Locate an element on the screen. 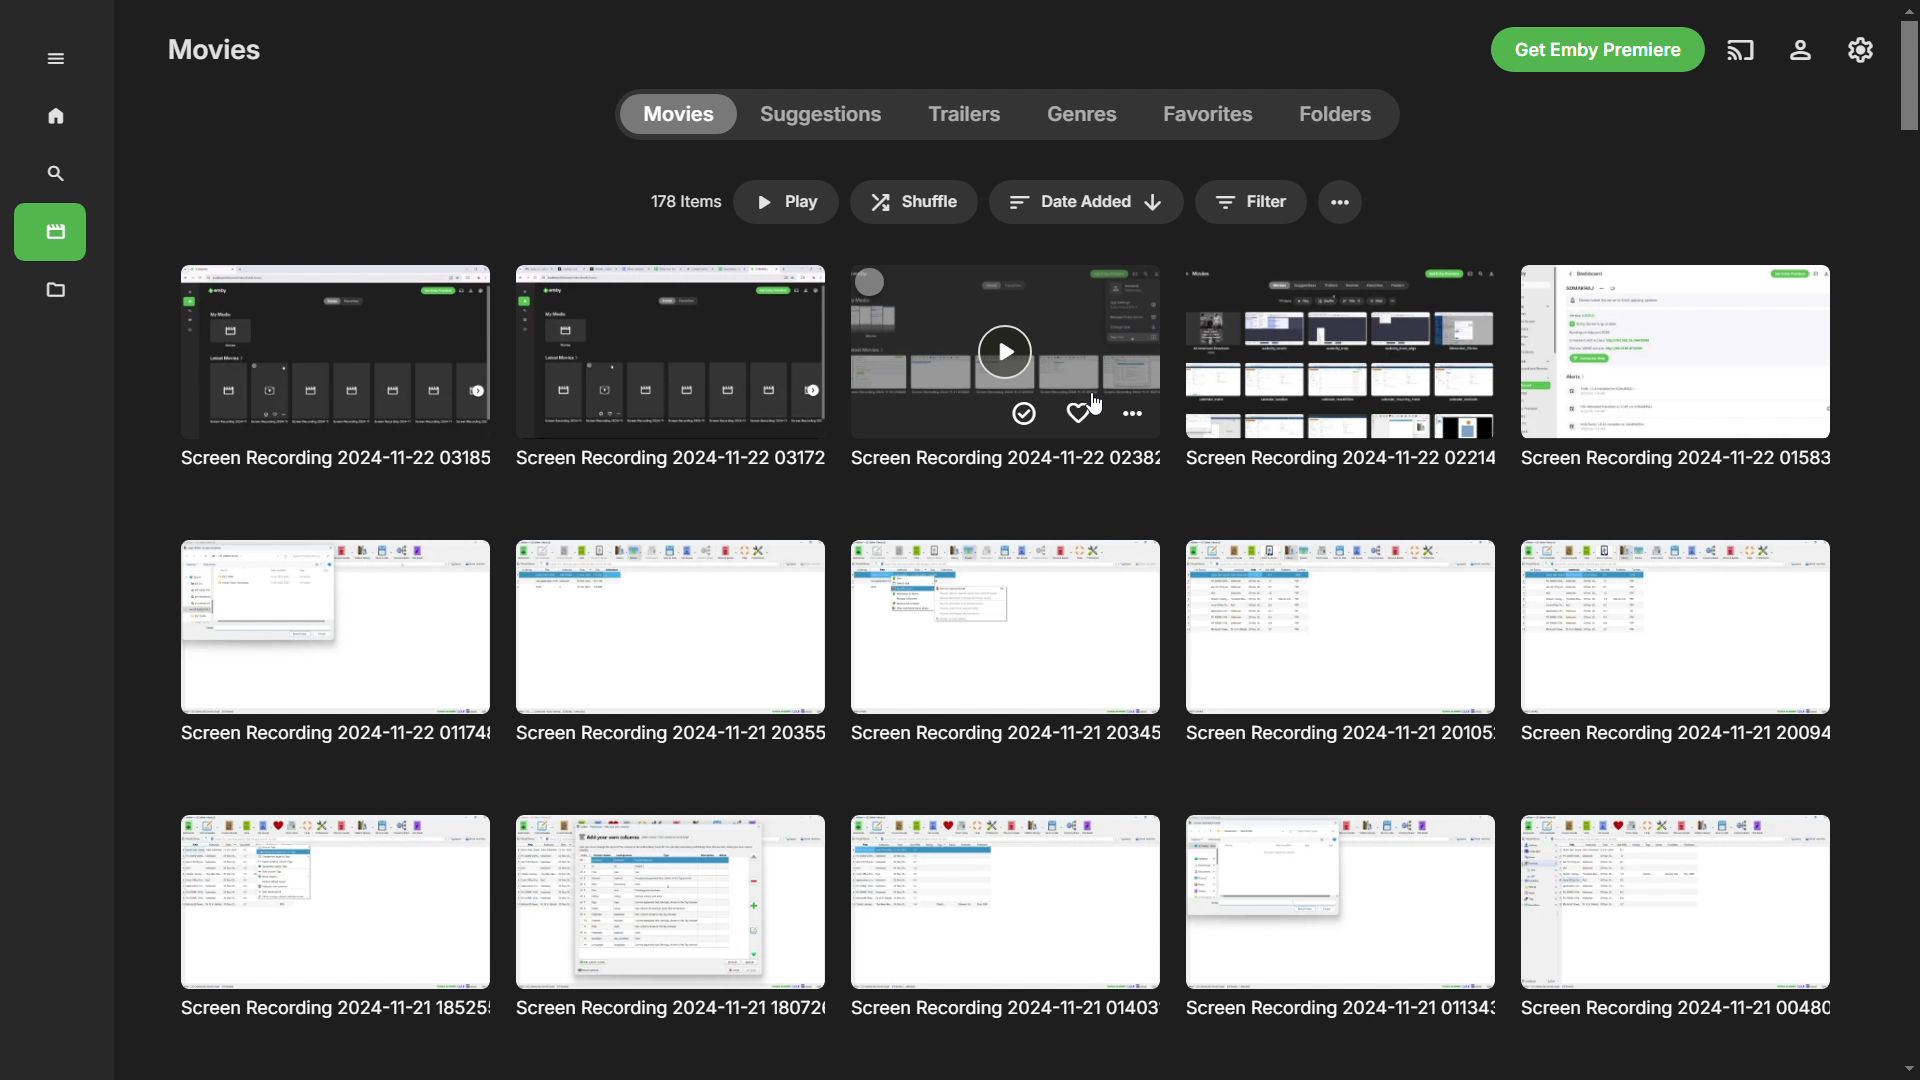  play on another device is located at coordinates (1739, 52).